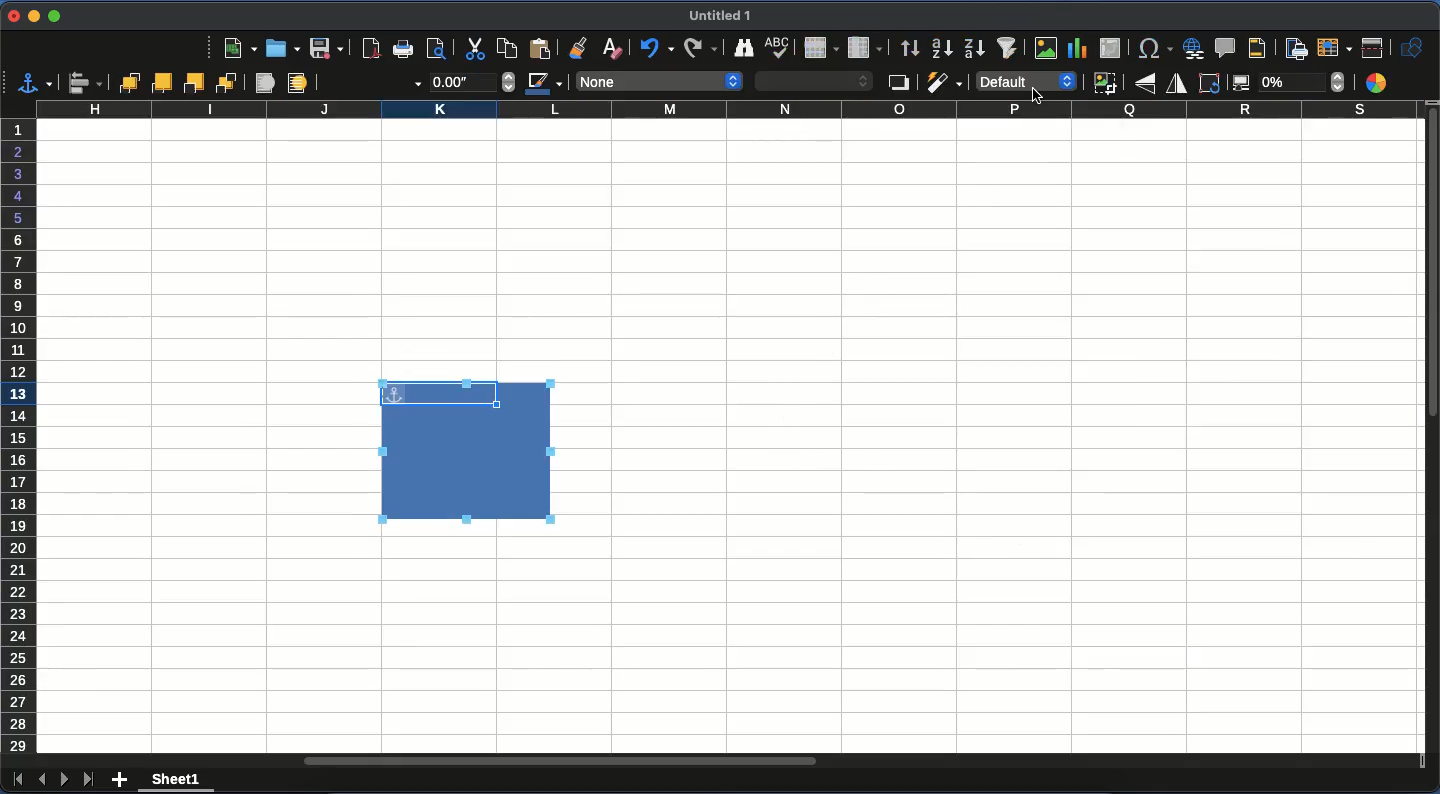  Describe the element at coordinates (472, 50) in the screenshot. I see `cut` at that location.